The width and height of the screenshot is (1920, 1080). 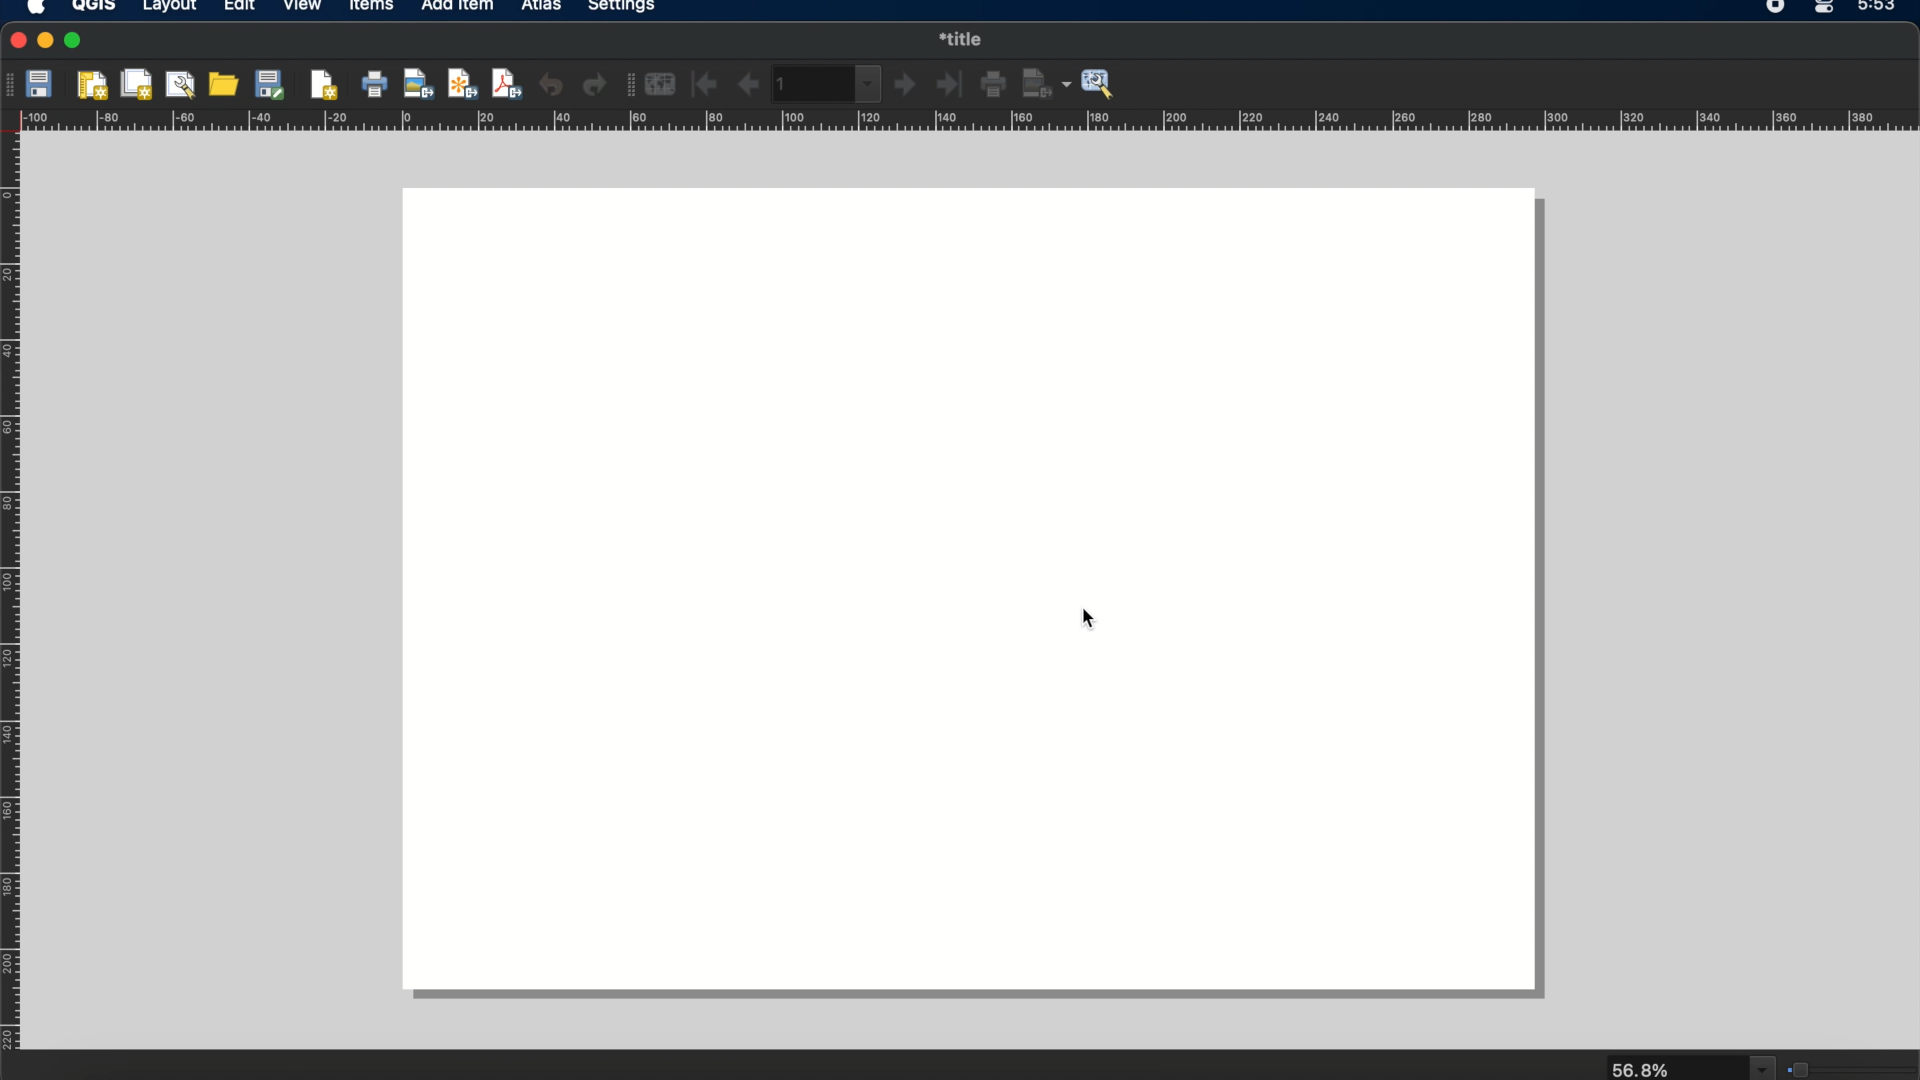 What do you see at coordinates (417, 81) in the screenshot?
I see `export as image` at bounding box center [417, 81].